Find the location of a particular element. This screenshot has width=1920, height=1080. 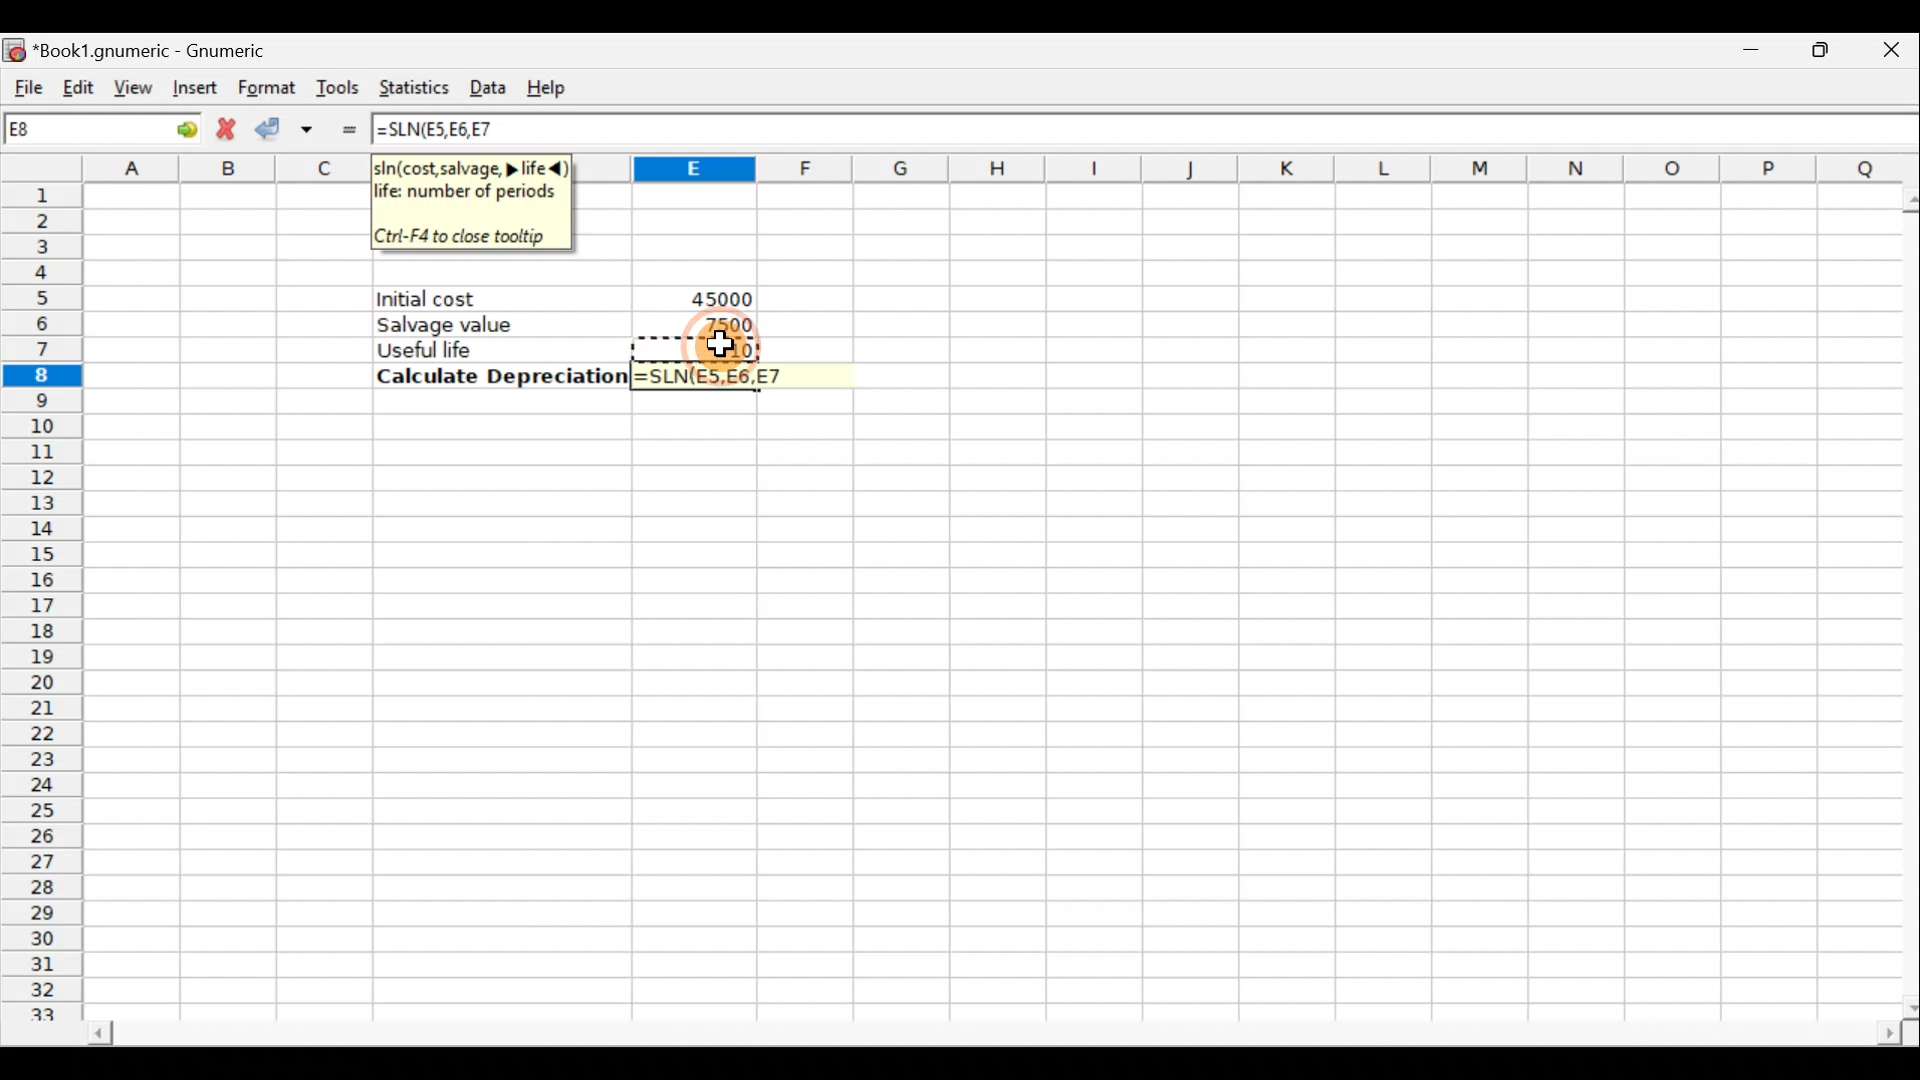

Minimize is located at coordinates (1747, 56).